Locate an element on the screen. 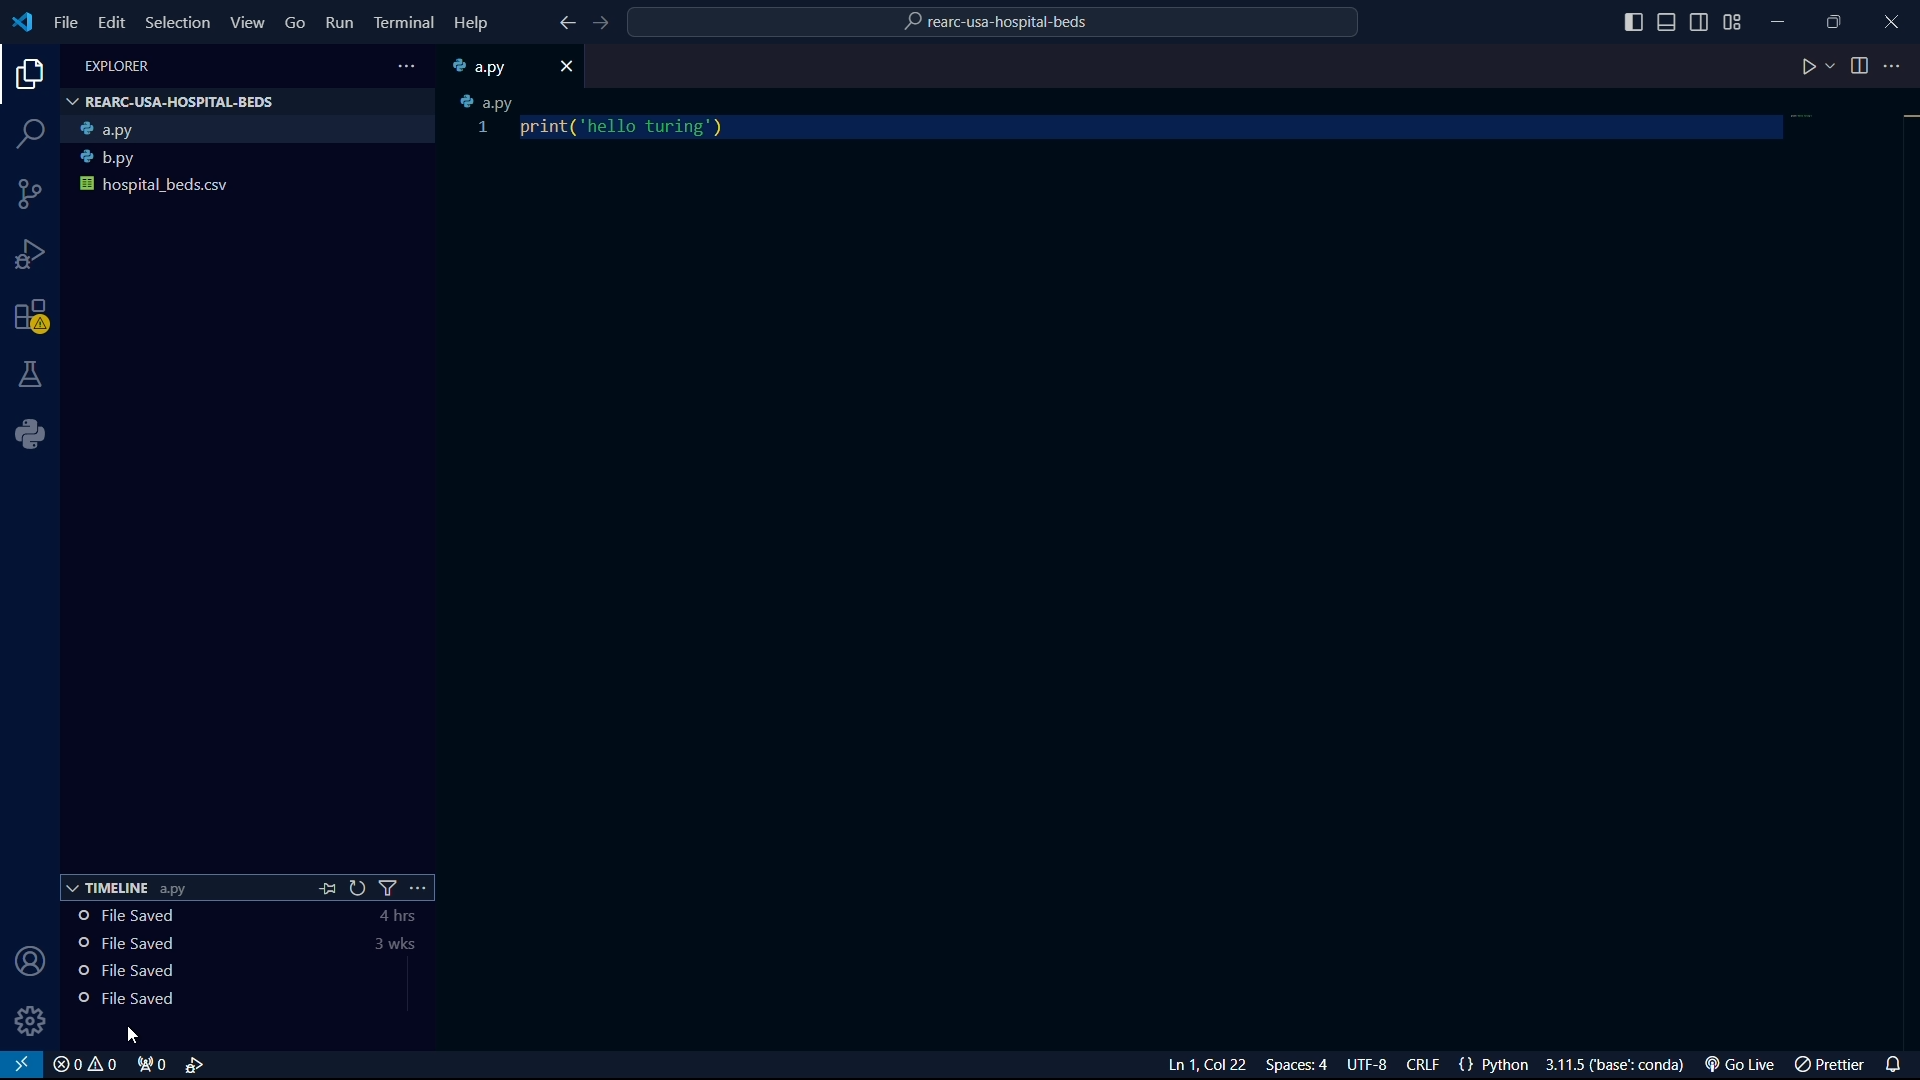 The width and height of the screenshot is (1920, 1080). b.py file is located at coordinates (249, 159).